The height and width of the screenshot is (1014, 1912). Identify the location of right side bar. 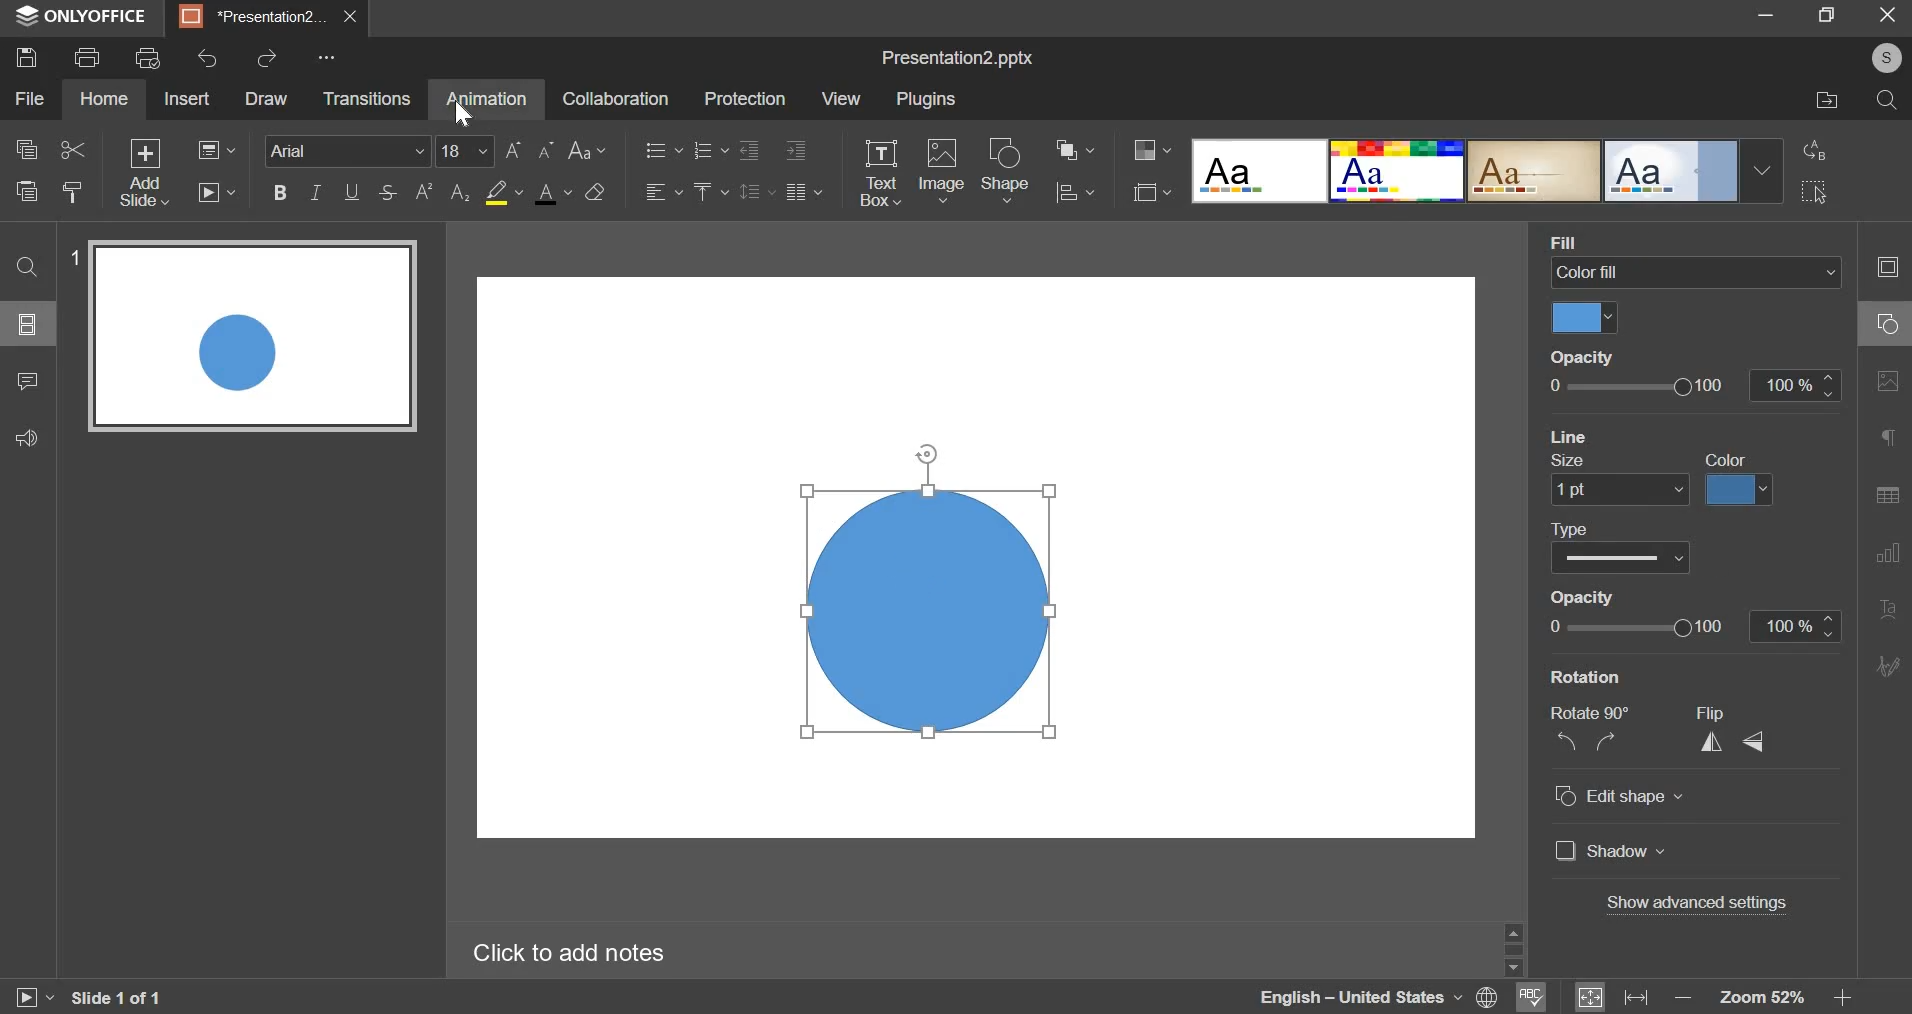
(1883, 466).